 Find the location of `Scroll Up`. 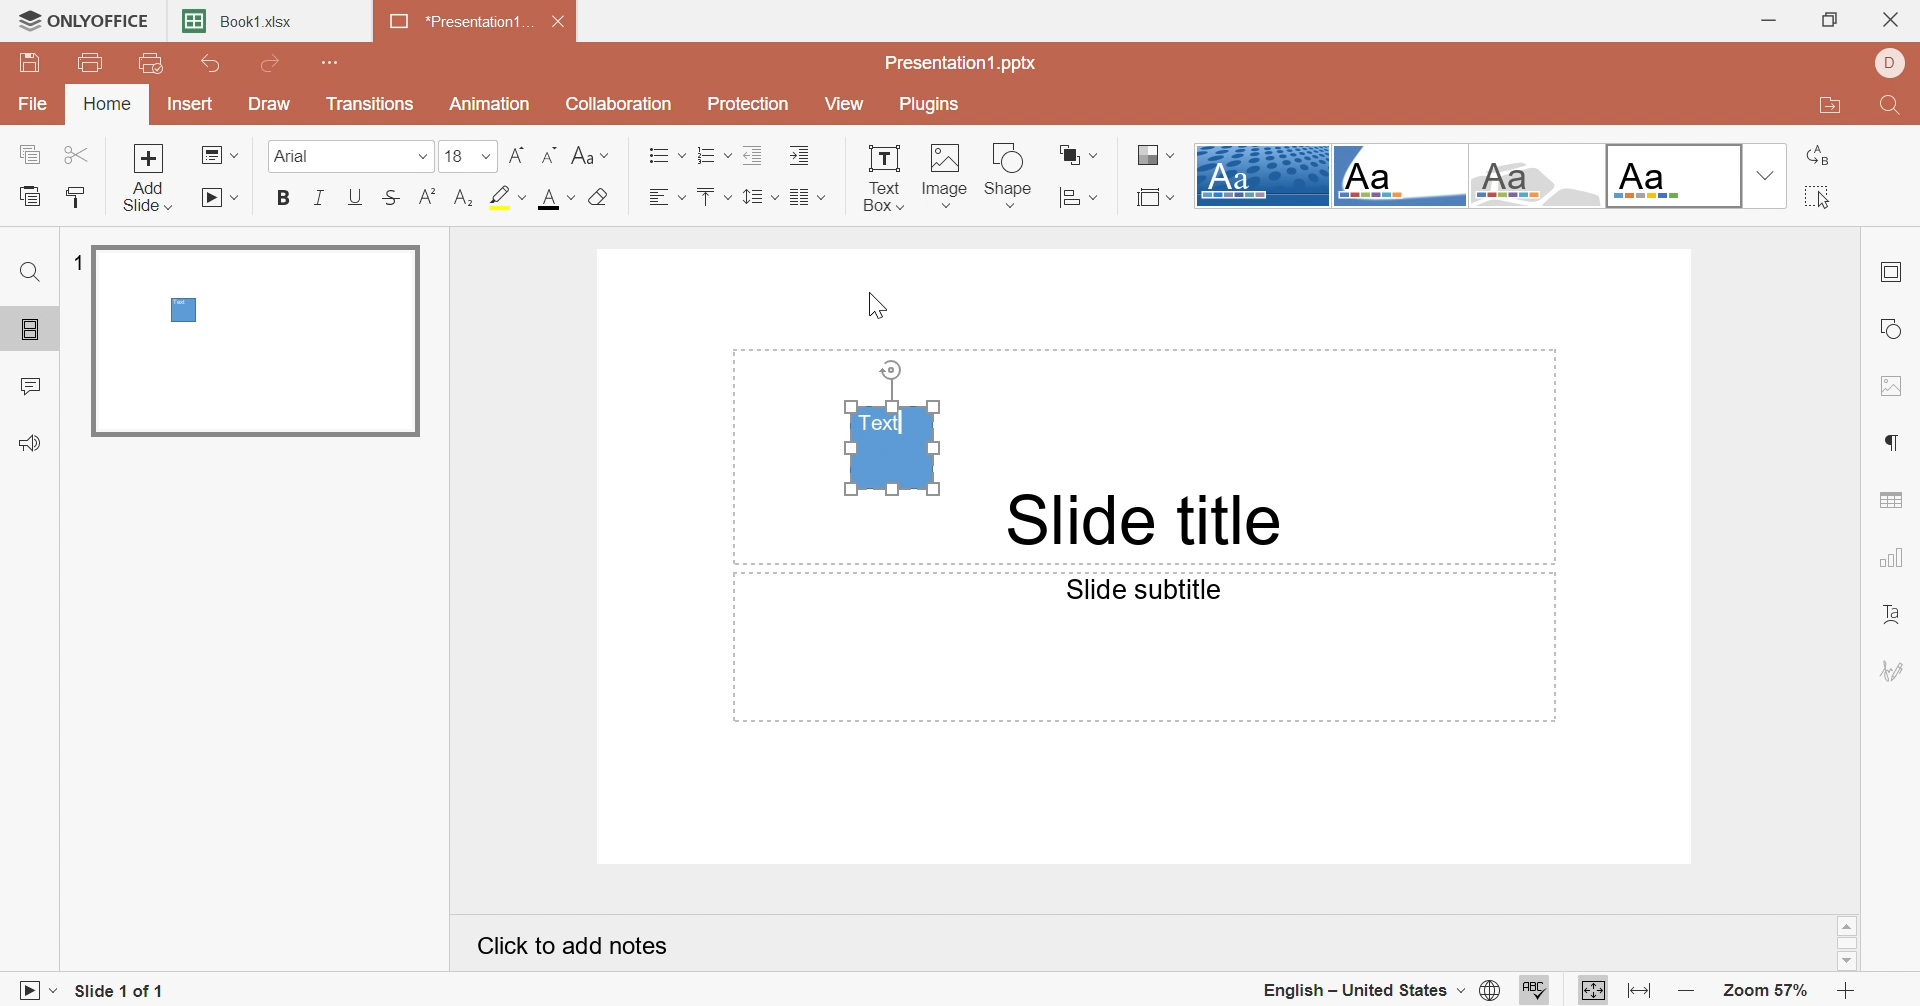

Scroll Up is located at coordinates (1847, 925).